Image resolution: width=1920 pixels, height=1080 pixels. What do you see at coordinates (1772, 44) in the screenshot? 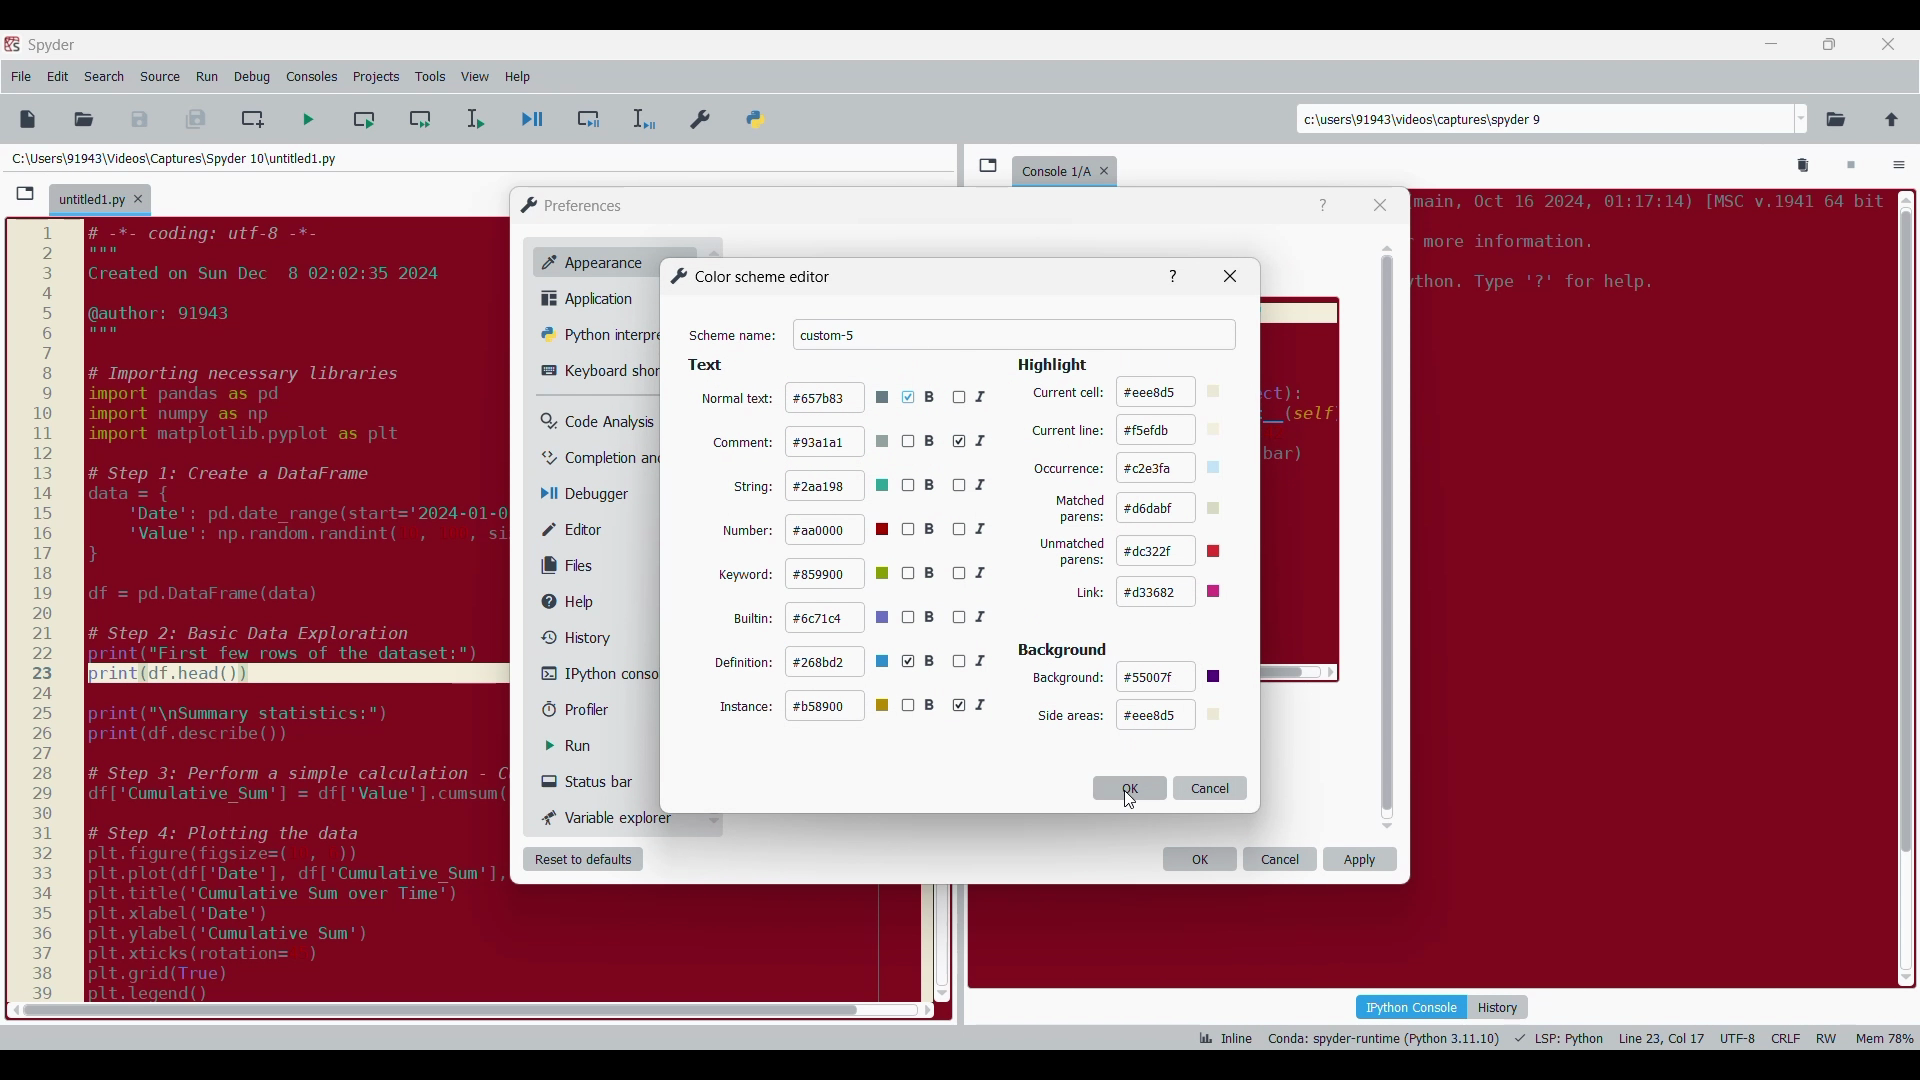
I see `Minimize` at bounding box center [1772, 44].